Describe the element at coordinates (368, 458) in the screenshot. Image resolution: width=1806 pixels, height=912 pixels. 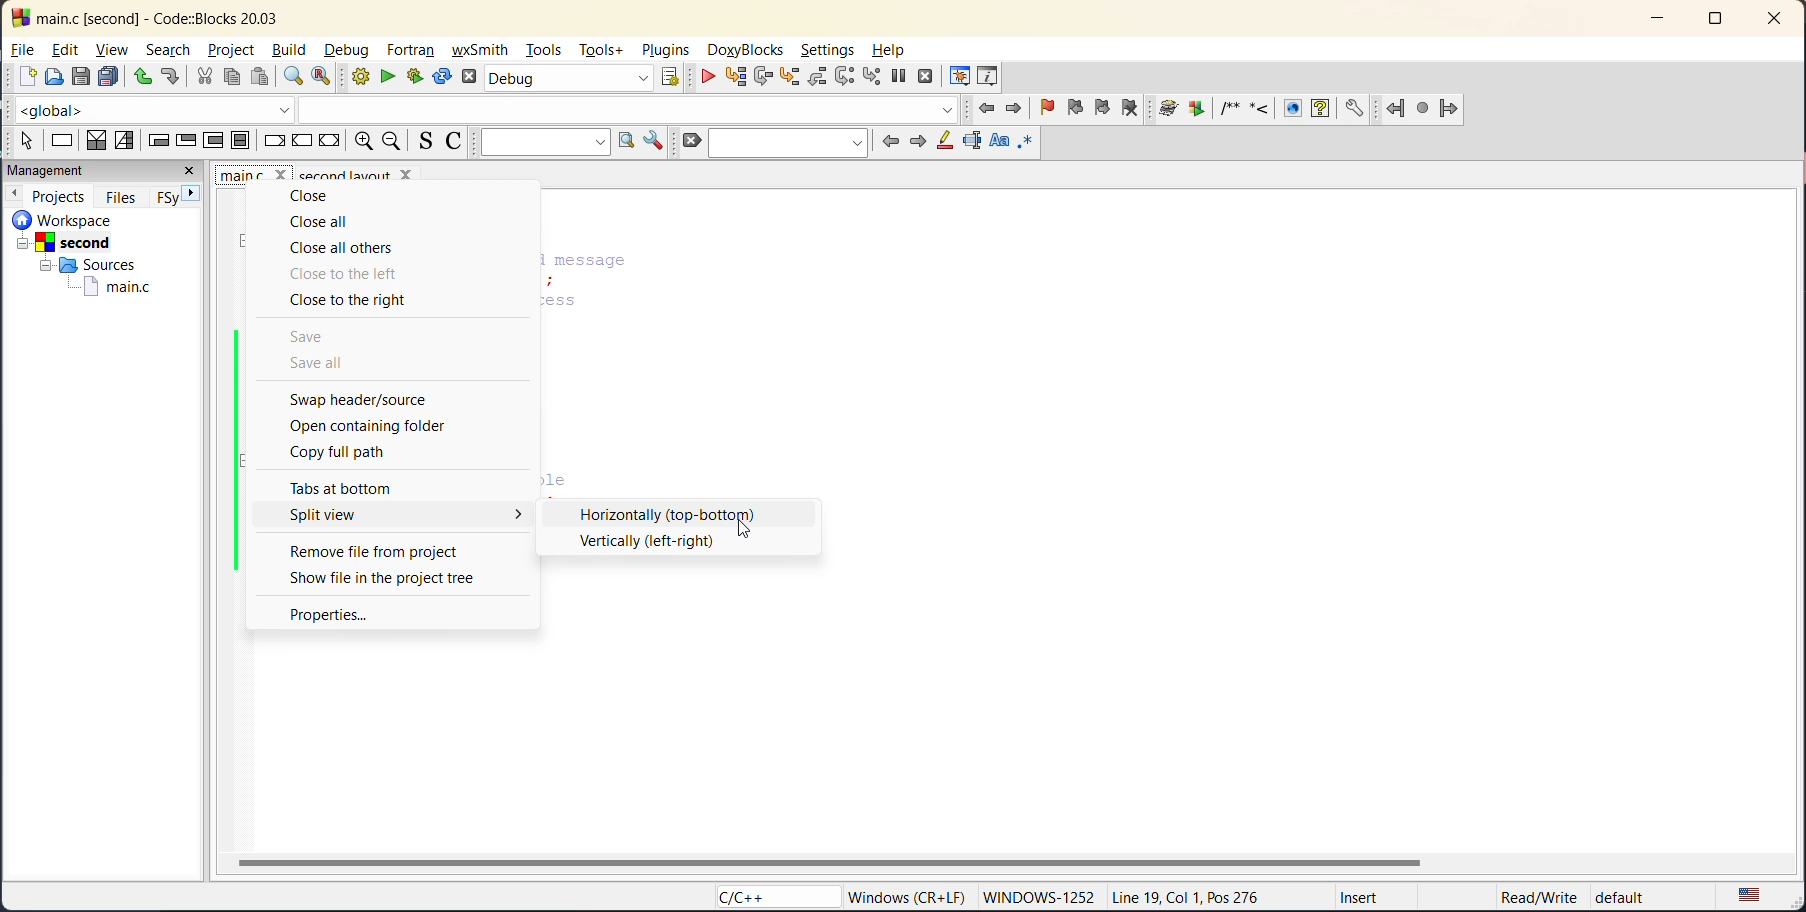
I see `copy full path` at that location.